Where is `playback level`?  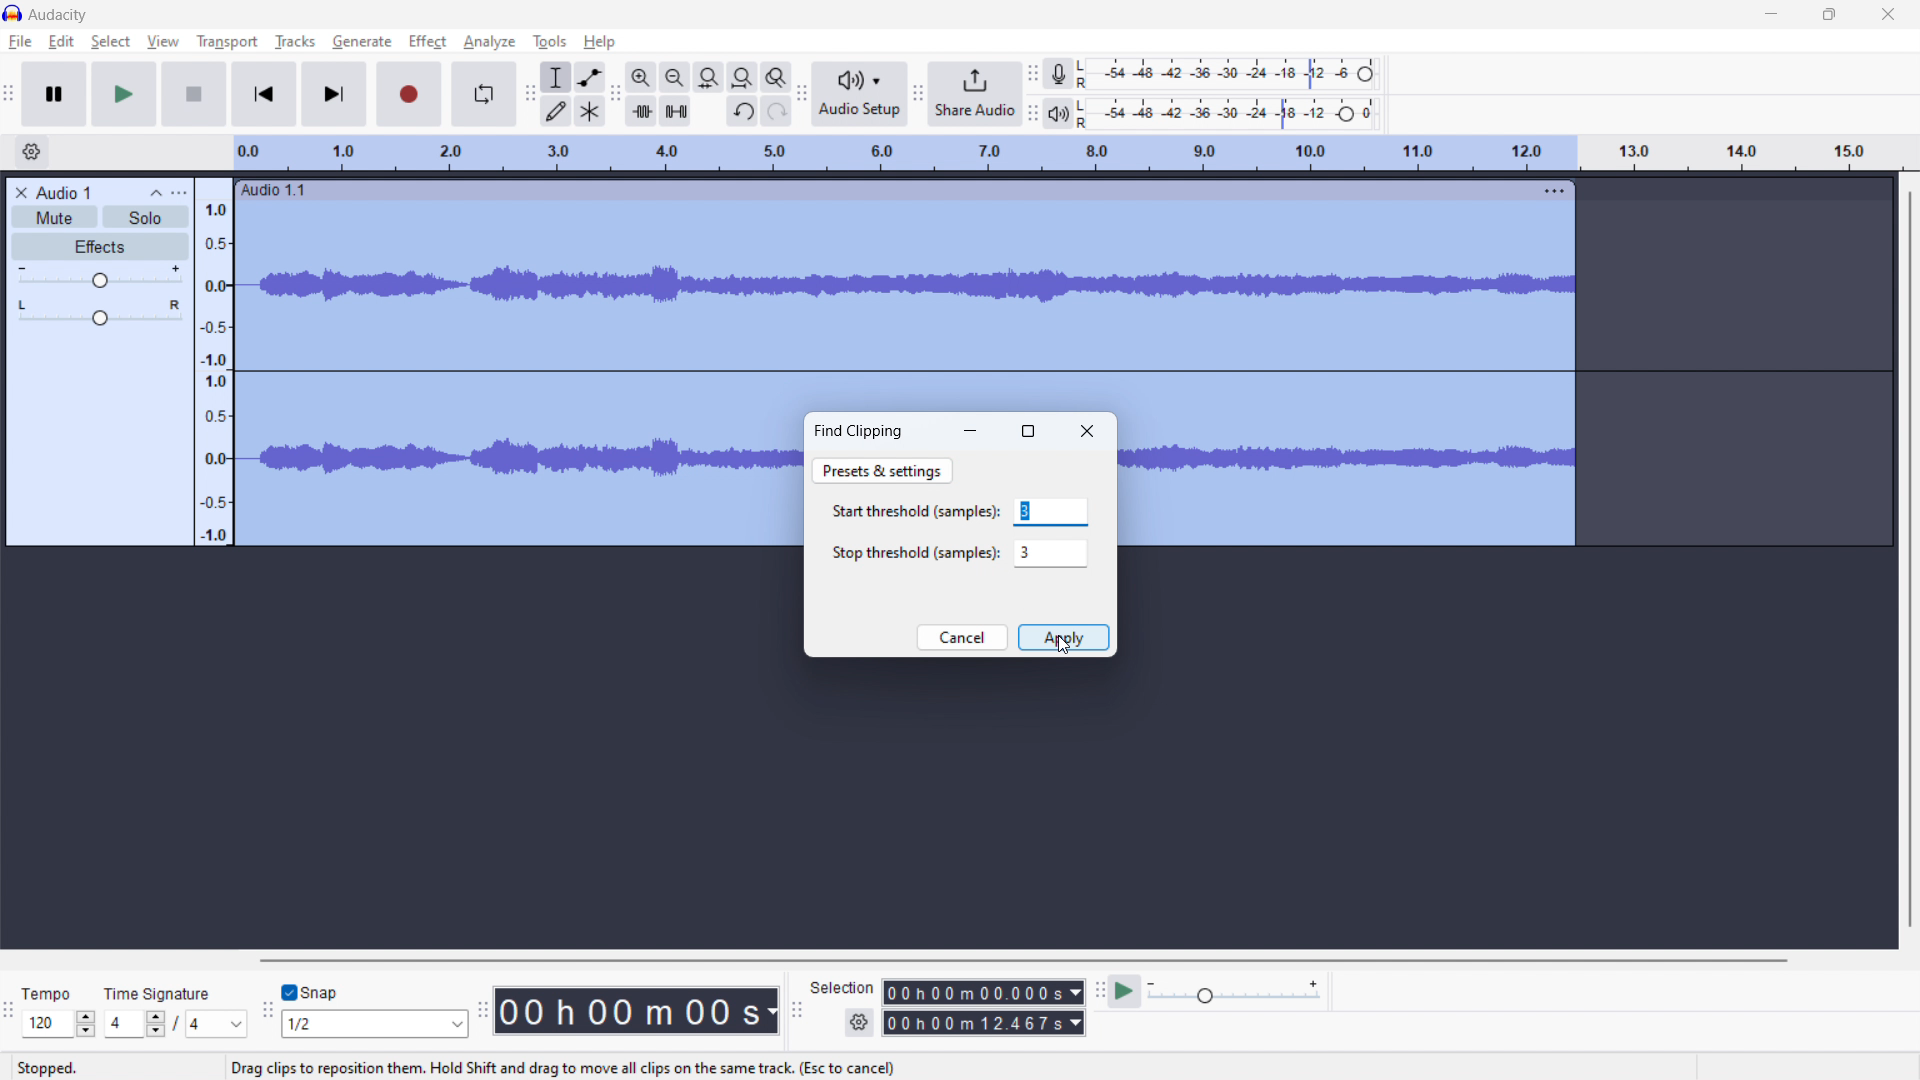 playback level is located at coordinates (1228, 114).